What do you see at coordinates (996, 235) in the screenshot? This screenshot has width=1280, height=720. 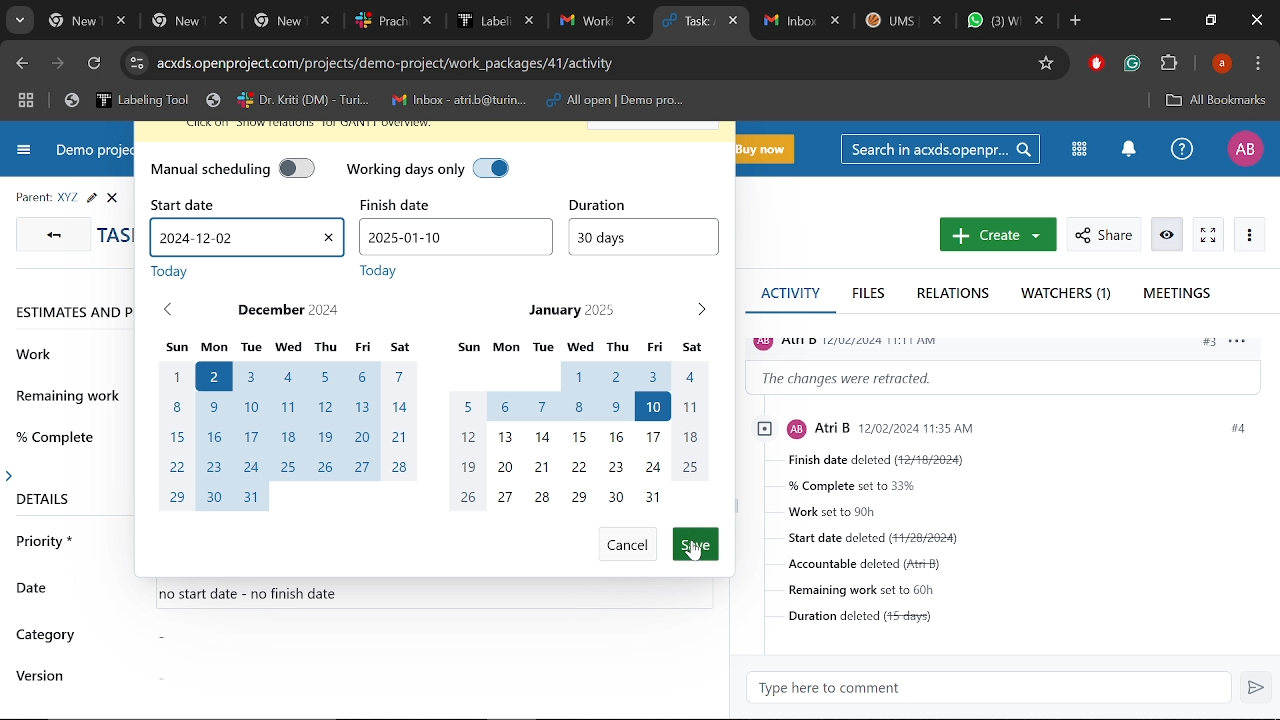 I see `New work package` at bounding box center [996, 235].